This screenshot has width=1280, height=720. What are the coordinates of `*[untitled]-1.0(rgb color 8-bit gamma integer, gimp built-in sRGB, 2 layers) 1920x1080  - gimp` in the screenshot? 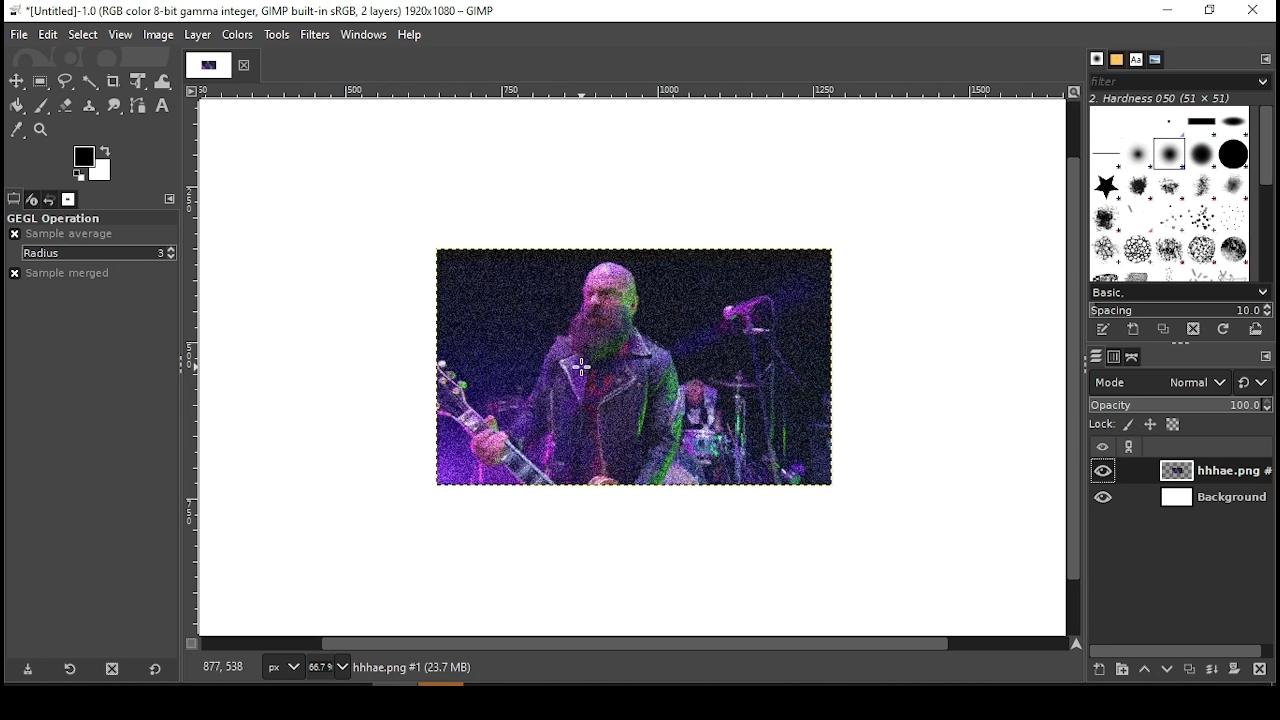 It's located at (253, 10).